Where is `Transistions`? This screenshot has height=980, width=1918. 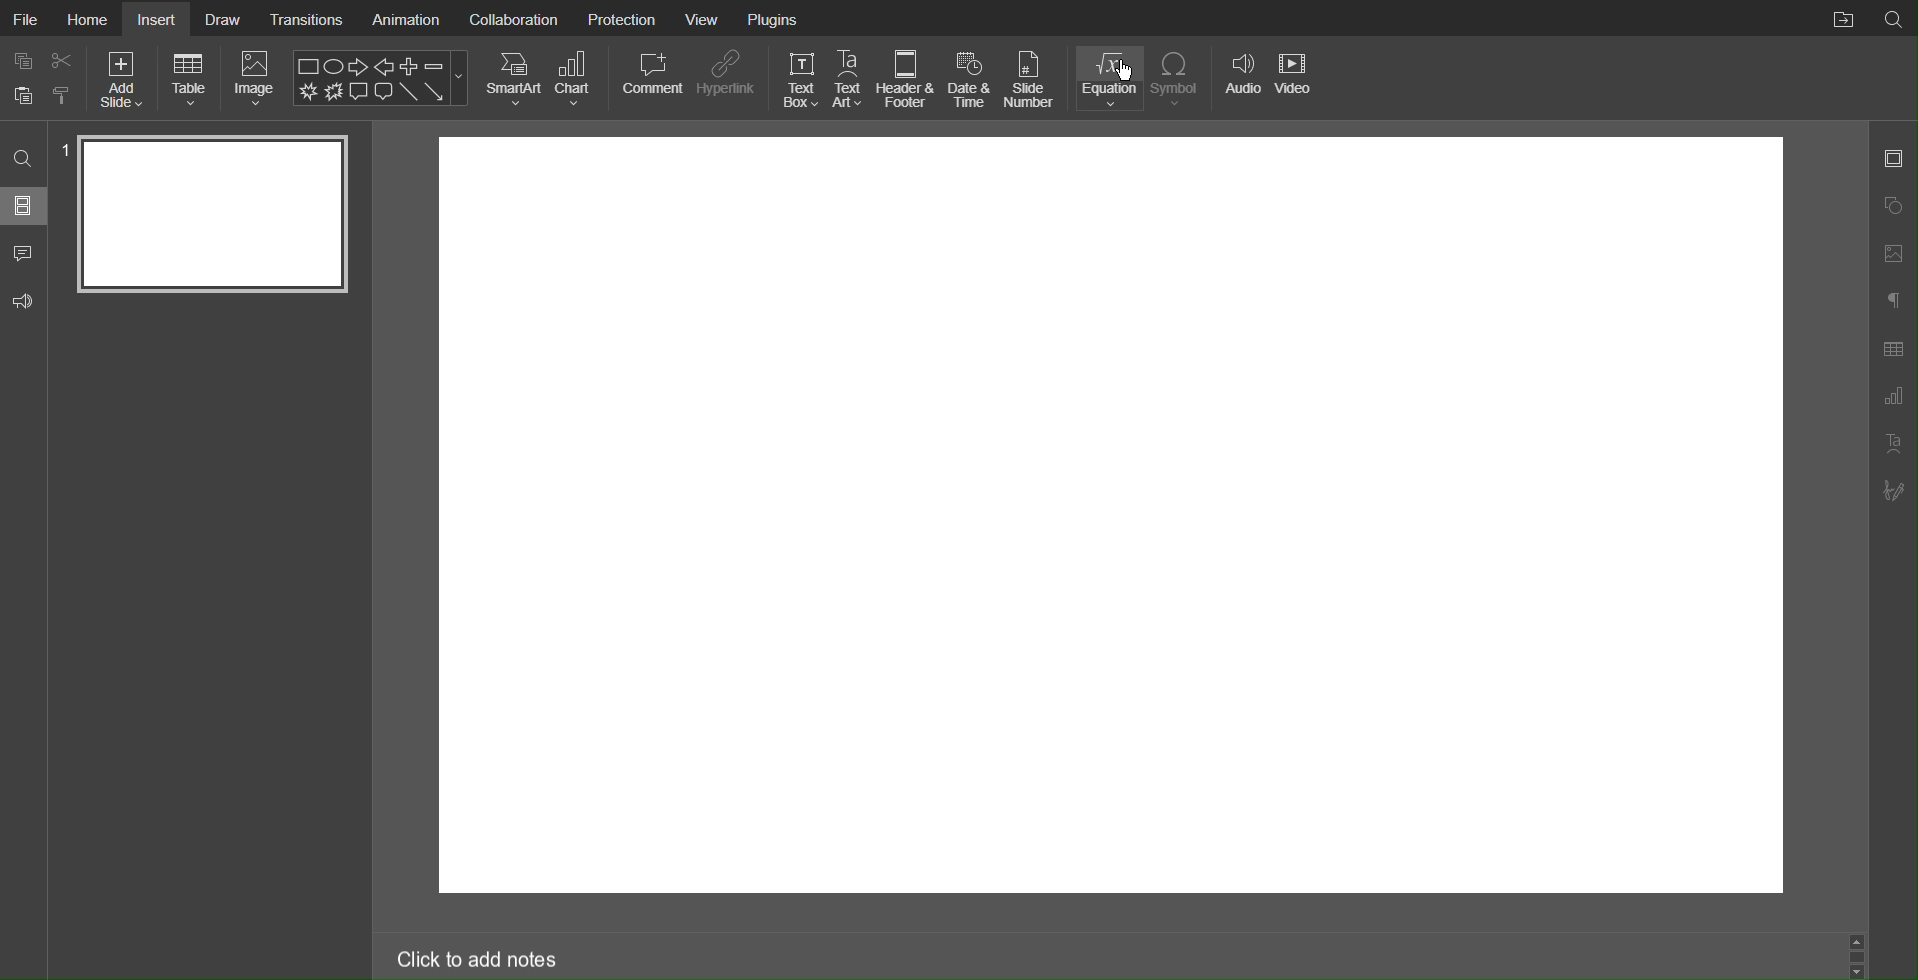
Transistions is located at coordinates (307, 19).